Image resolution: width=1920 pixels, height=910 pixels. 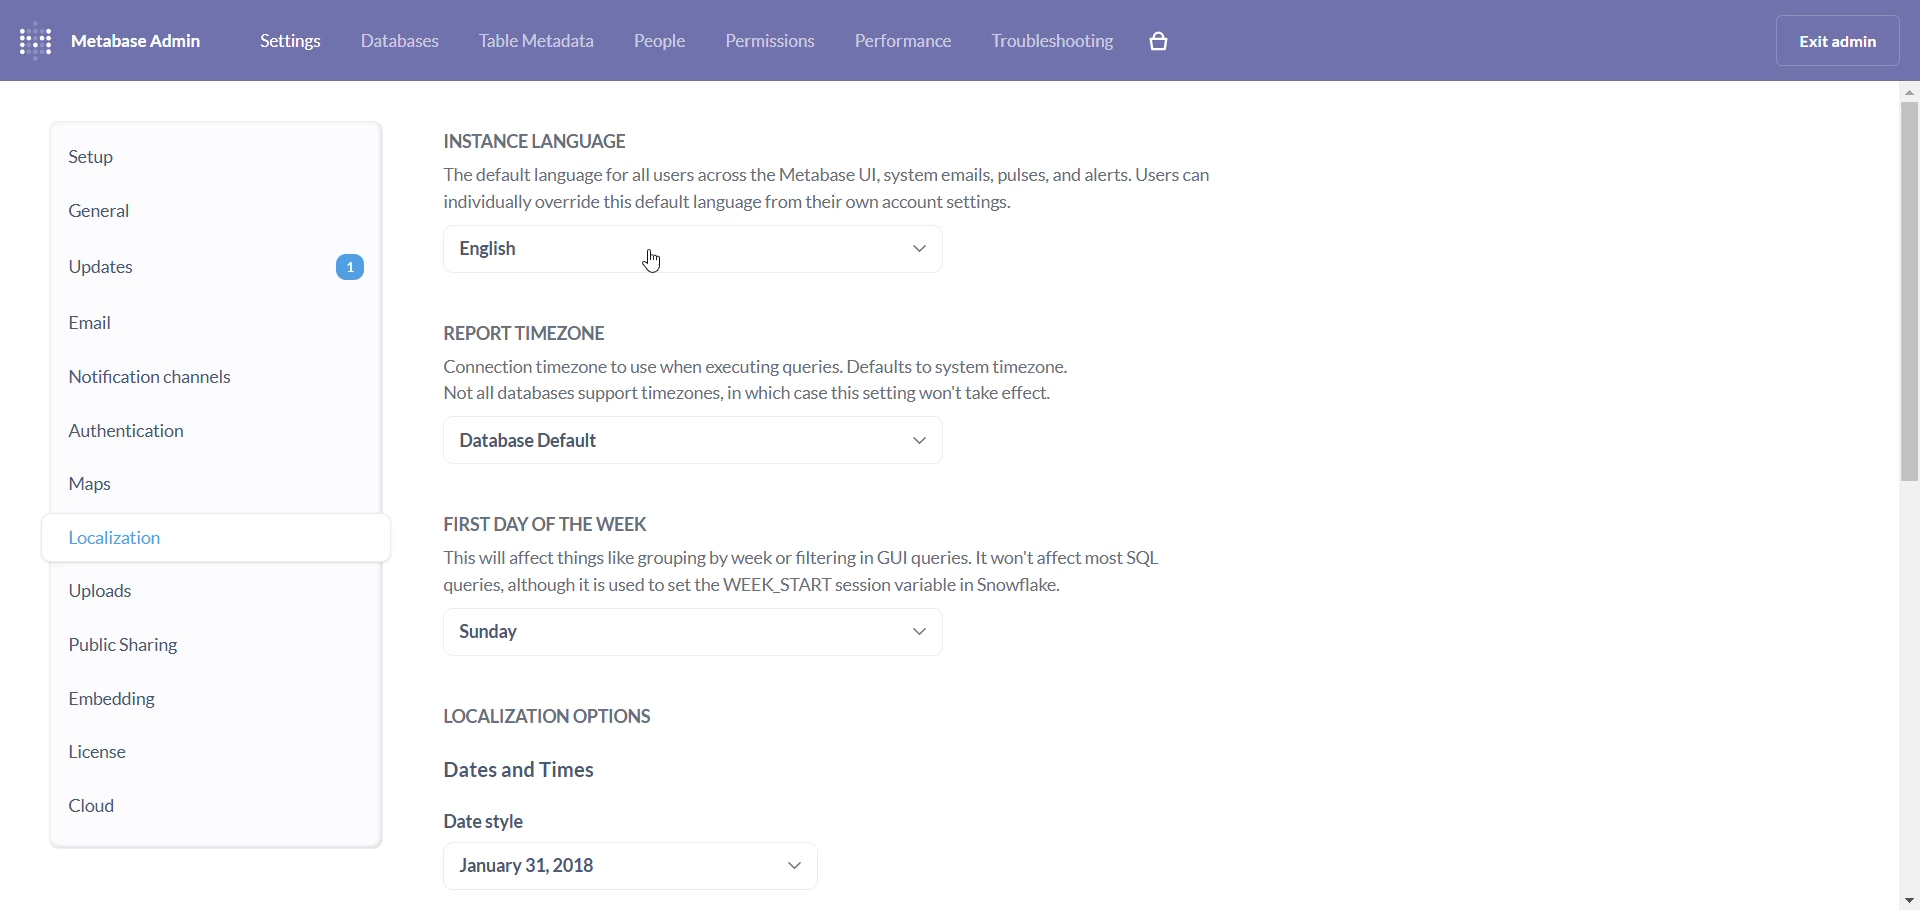 I want to click on cloud, so click(x=190, y=801).